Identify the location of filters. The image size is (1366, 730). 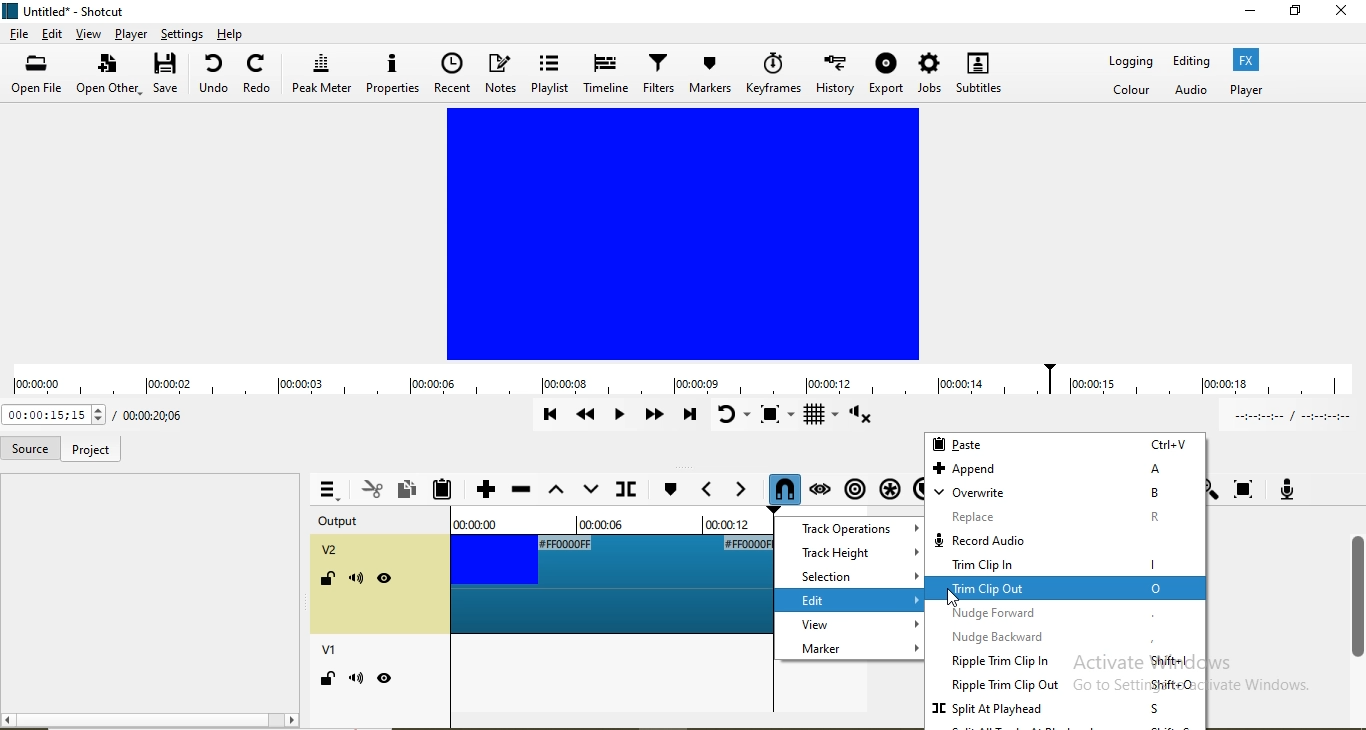
(656, 72).